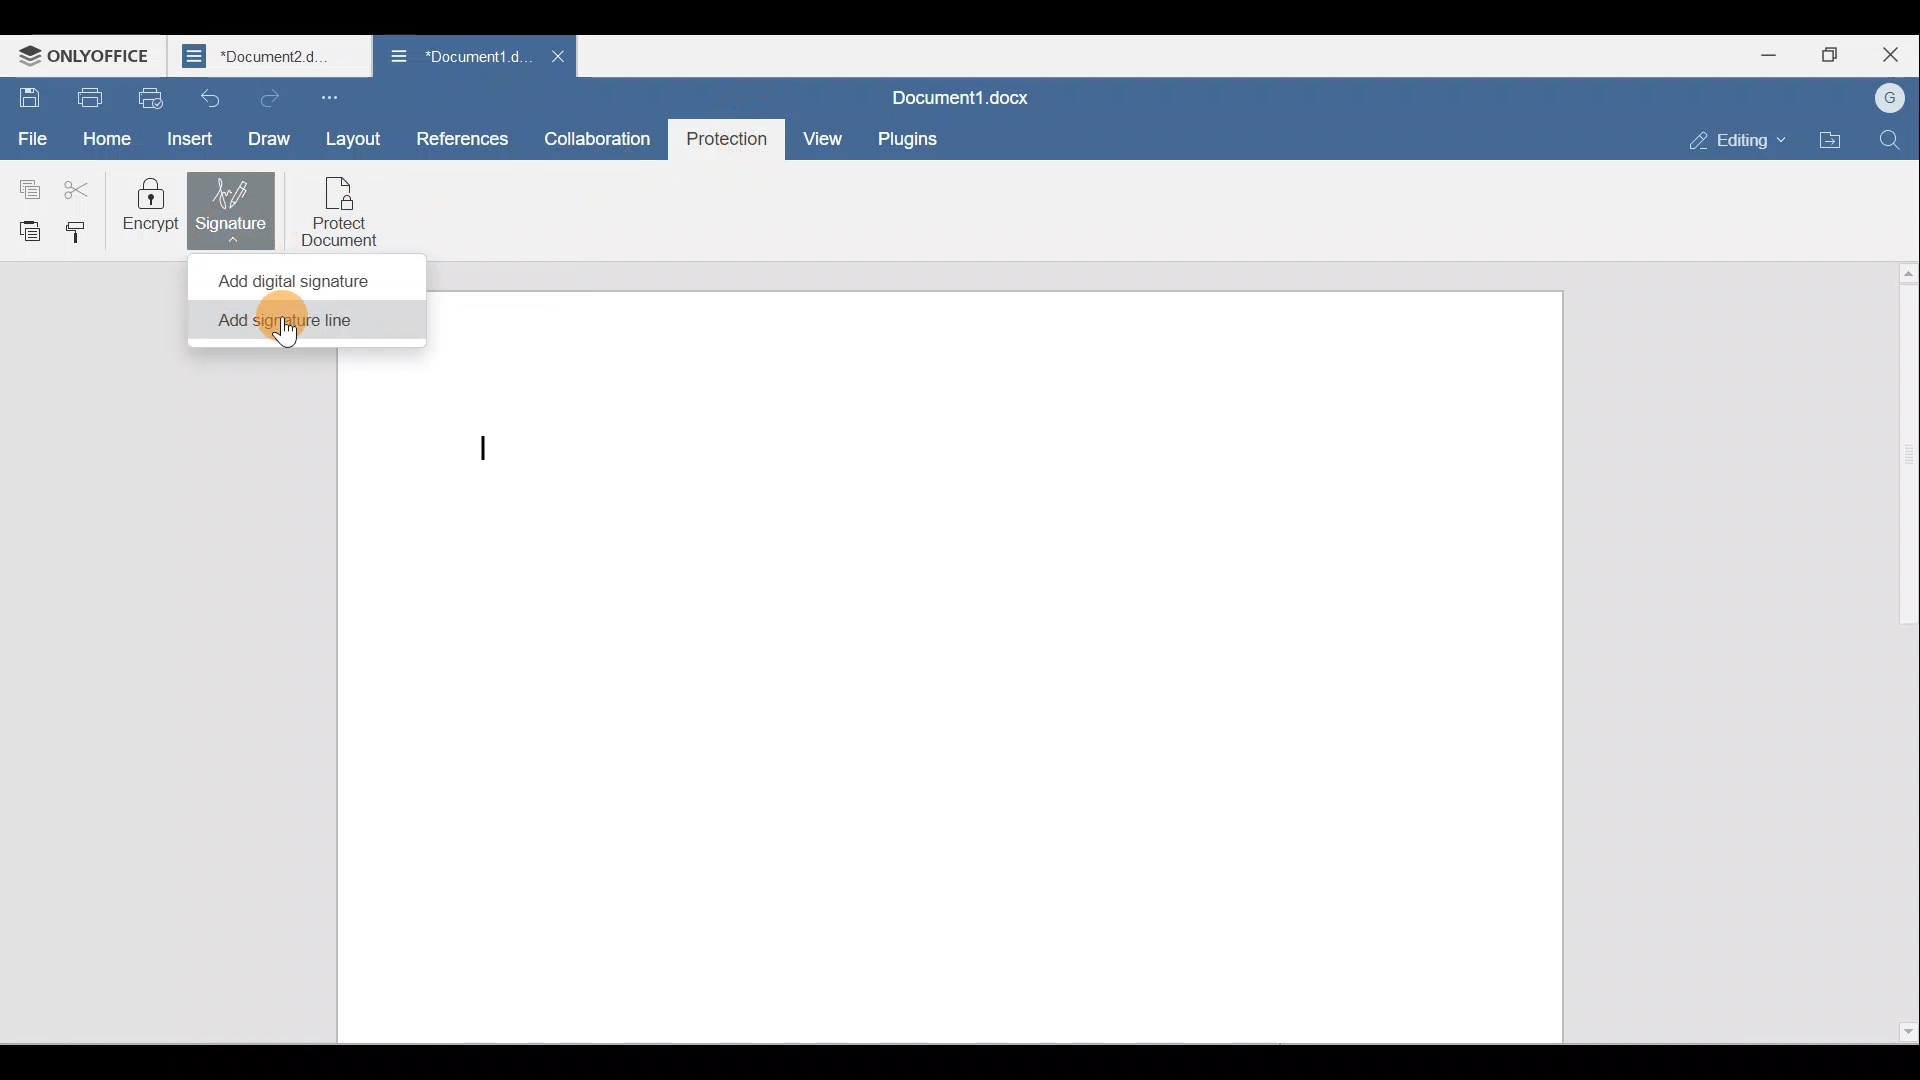 Image resolution: width=1920 pixels, height=1080 pixels. What do you see at coordinates (25, 185) in the screenshot?
I see `Copy` at bounding box center [25, 185].